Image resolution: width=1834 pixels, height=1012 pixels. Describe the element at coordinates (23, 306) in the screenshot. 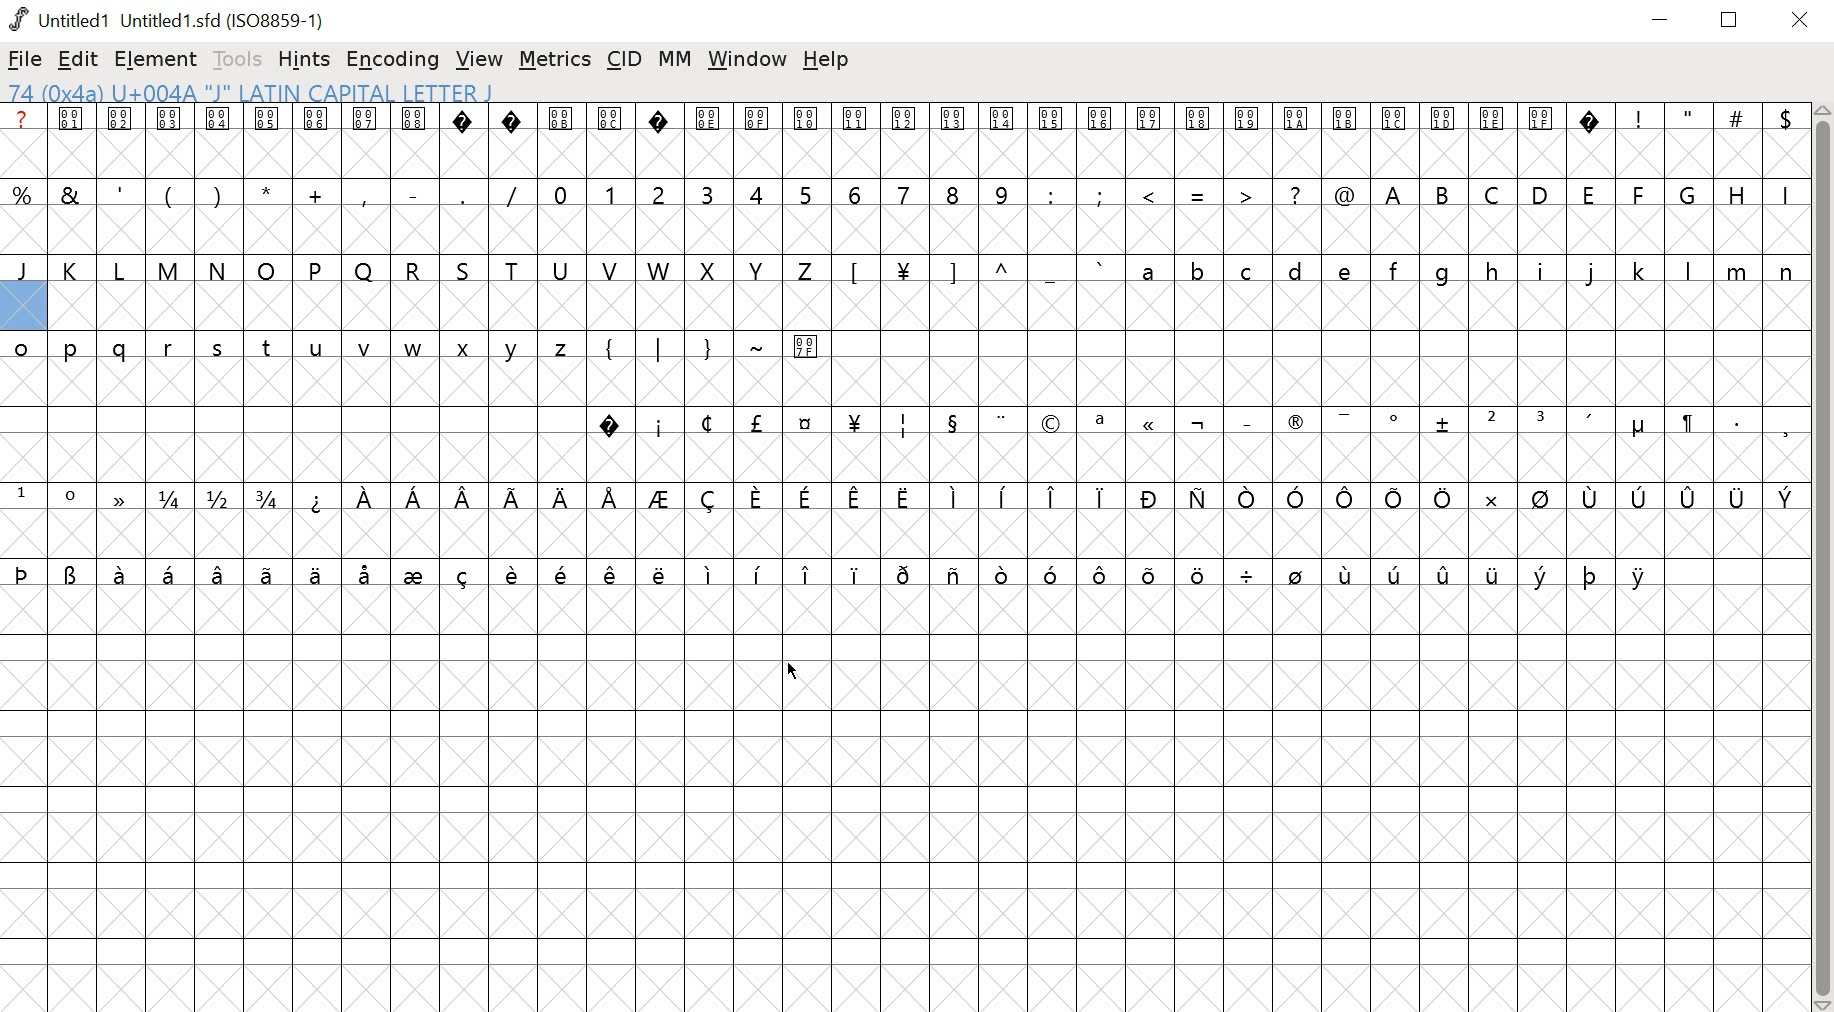

I see `selected glyph slot` at that location.